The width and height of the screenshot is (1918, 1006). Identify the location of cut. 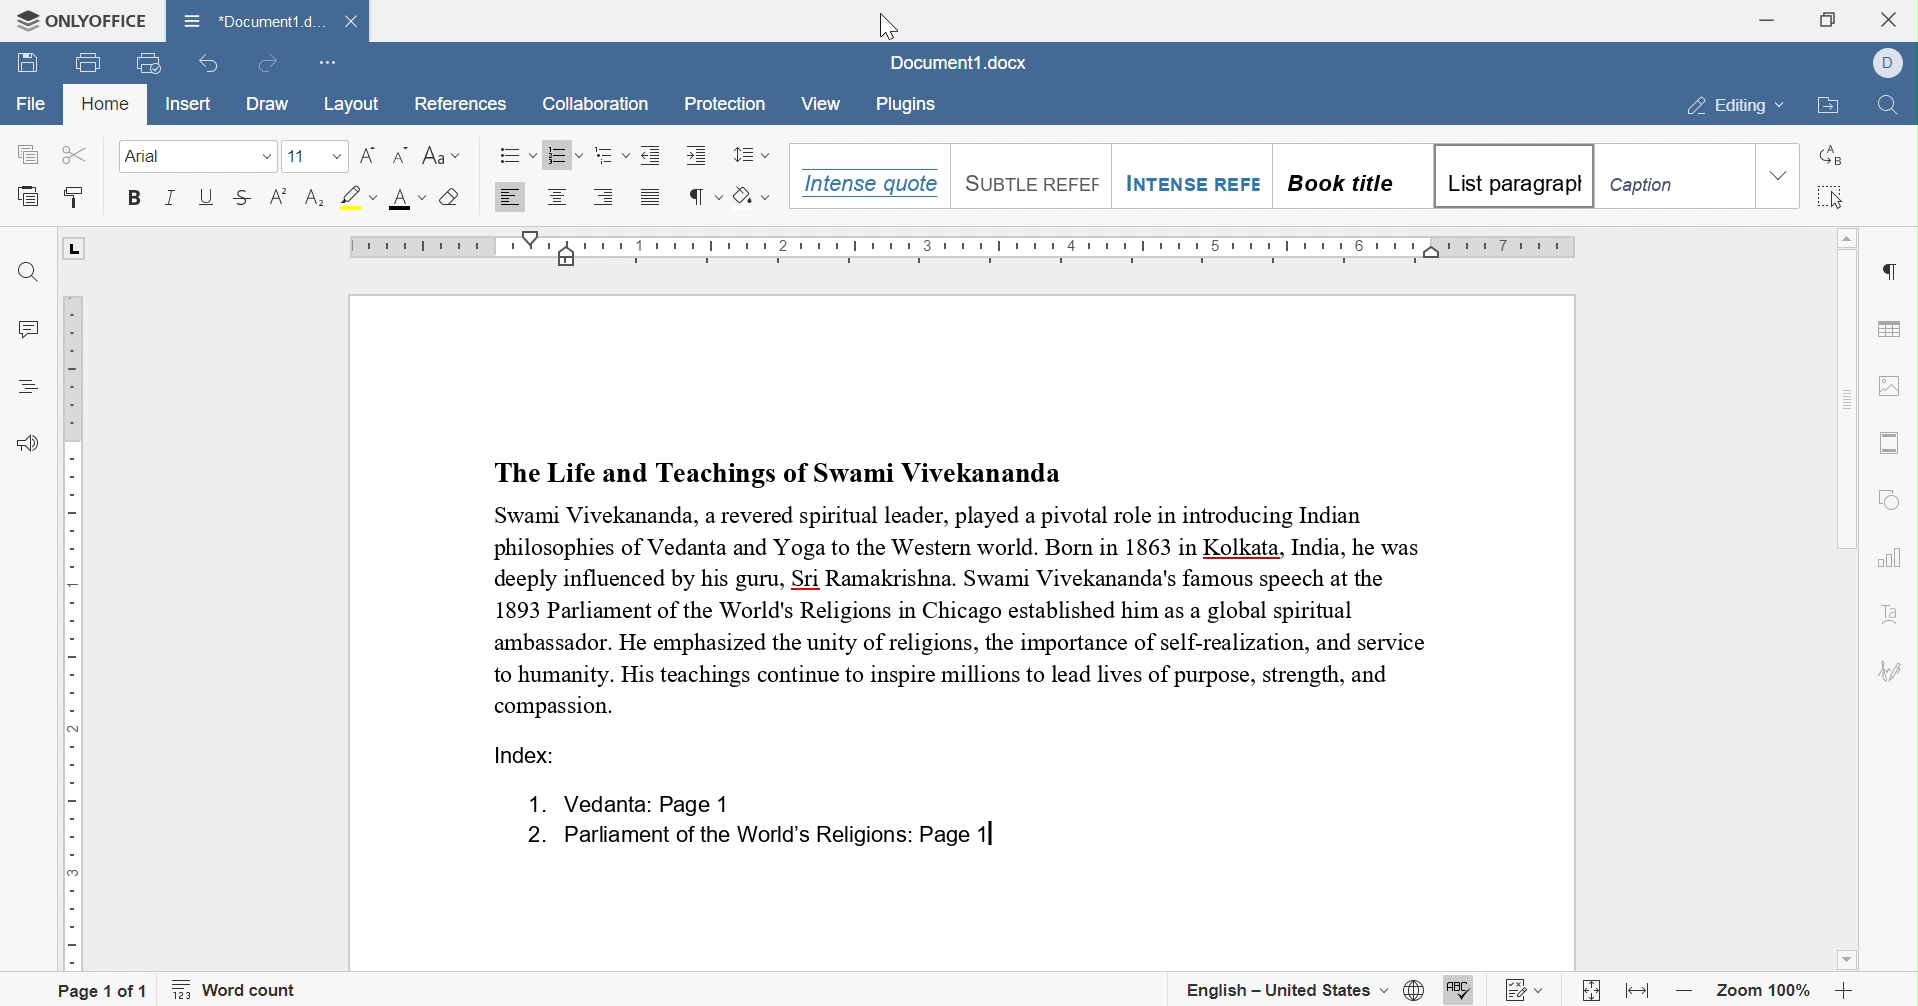
(78, 153).